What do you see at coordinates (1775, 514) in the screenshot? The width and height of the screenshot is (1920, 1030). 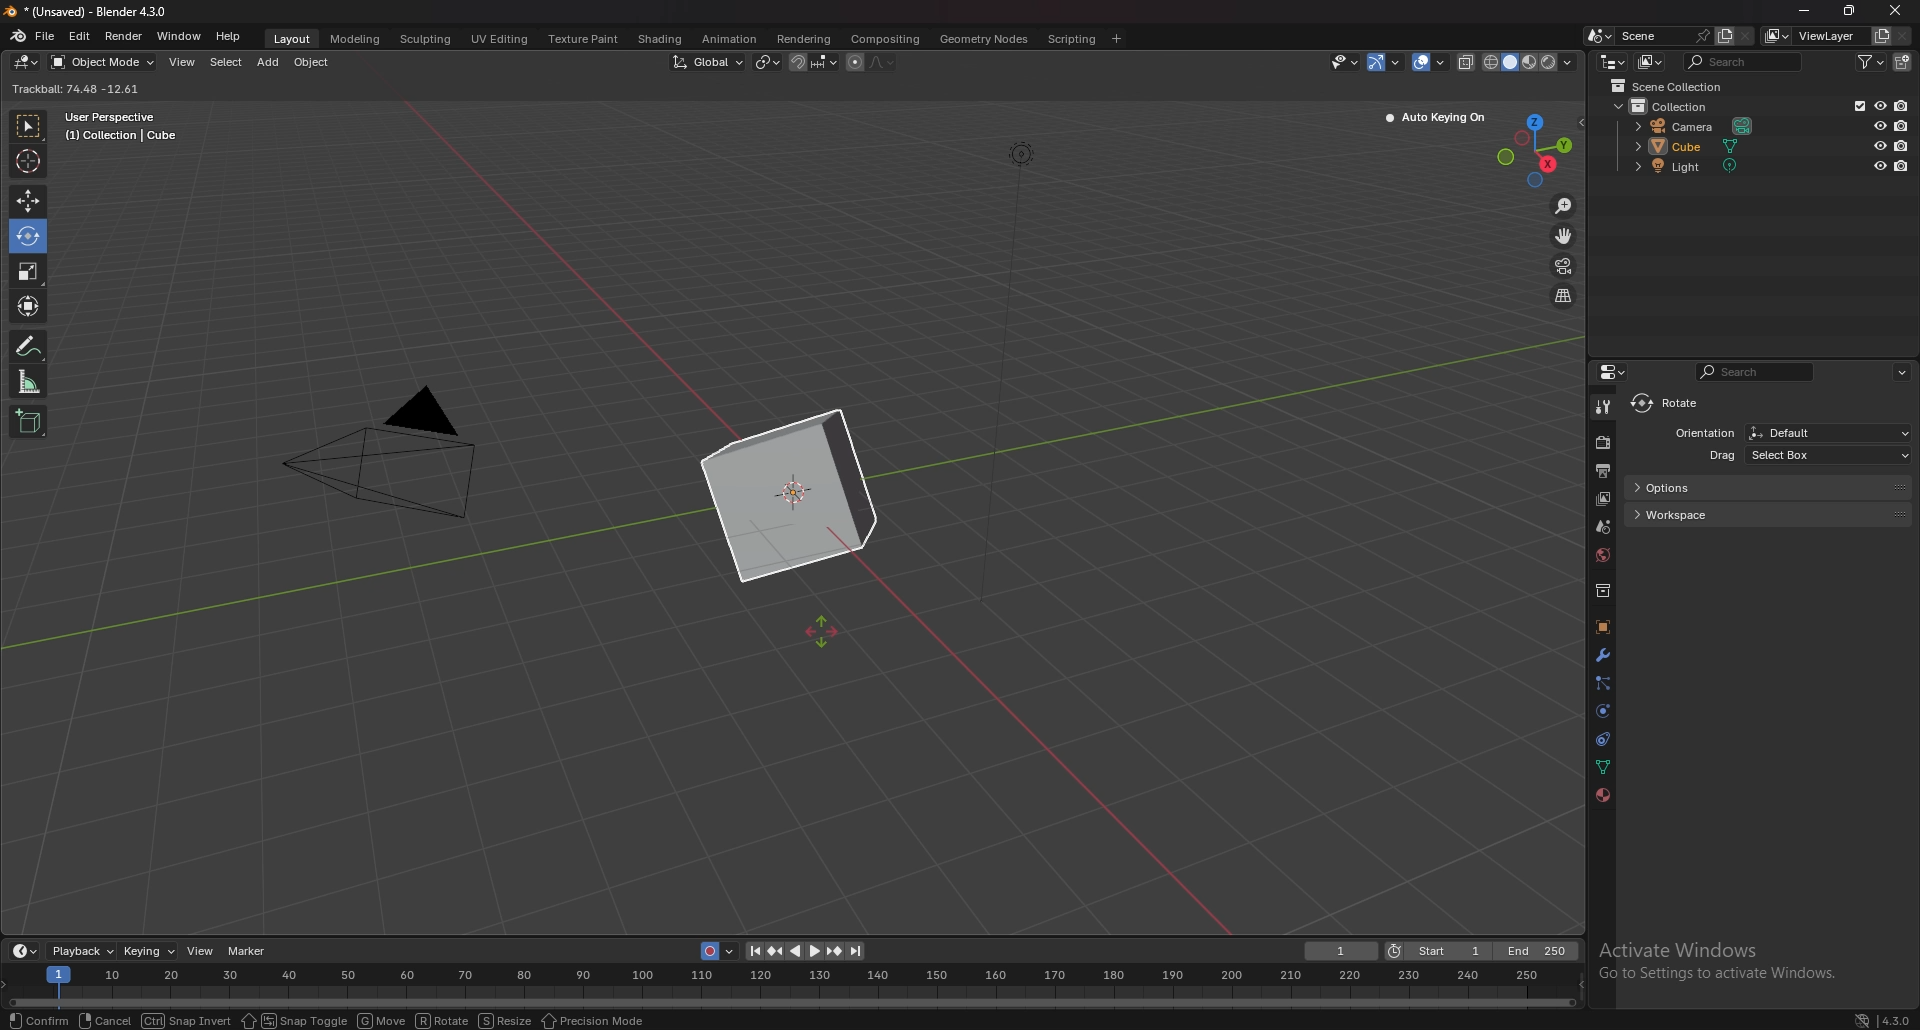 I see `workspace` at bounding box center [1775, 514].